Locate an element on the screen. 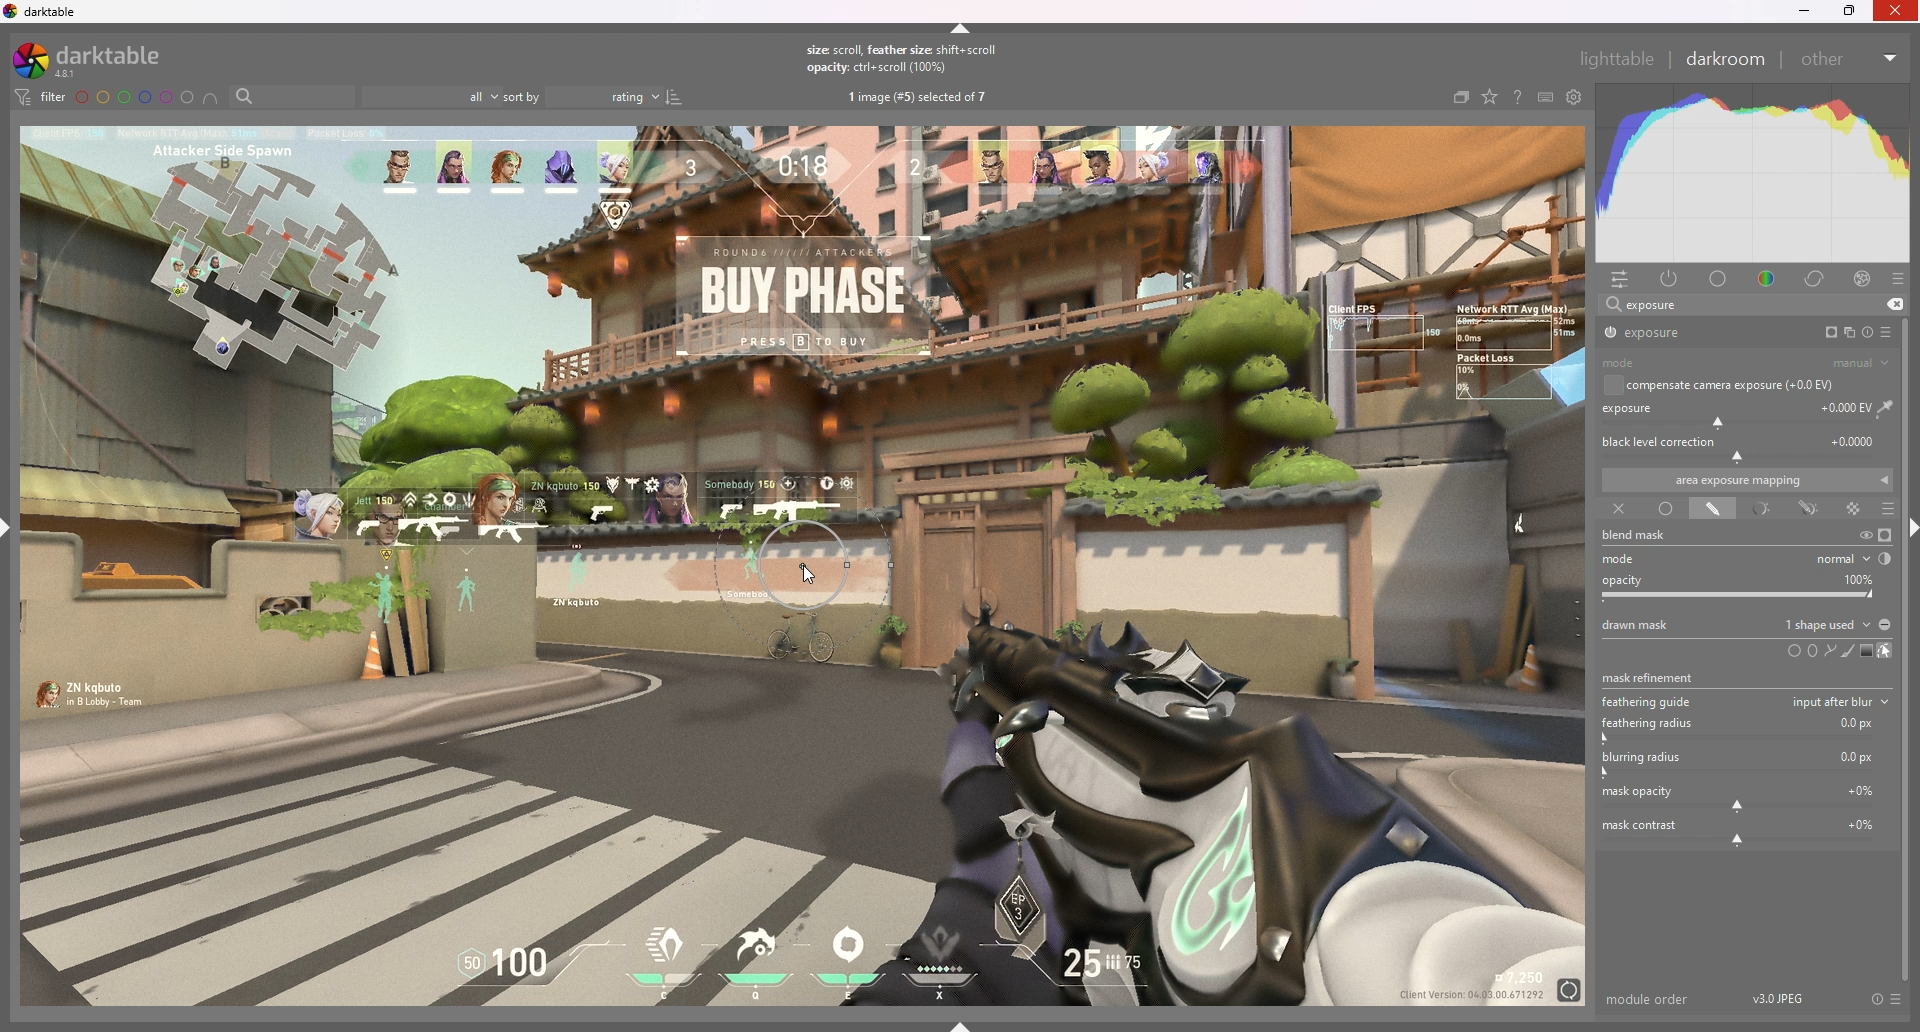 The height and width of the screenshot is (1032, 1920). help is located at coordinates (1515, 97).